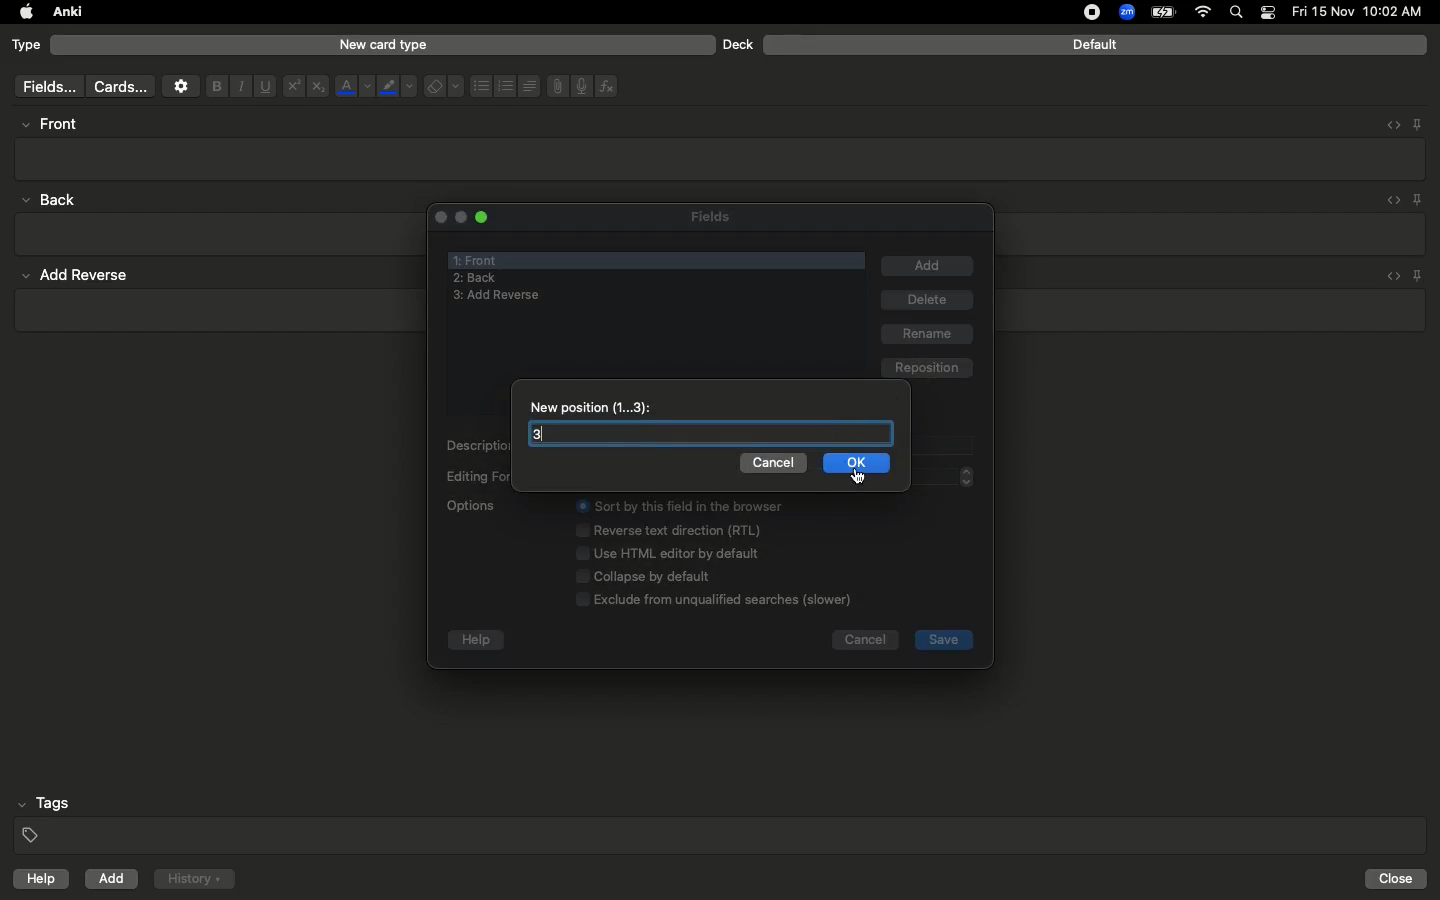 Image resolution: width=1440 pixels, height=900 pixels. Describe the element at coordinates (1417, 123) in the screenshot. I see `Pin` at that location.